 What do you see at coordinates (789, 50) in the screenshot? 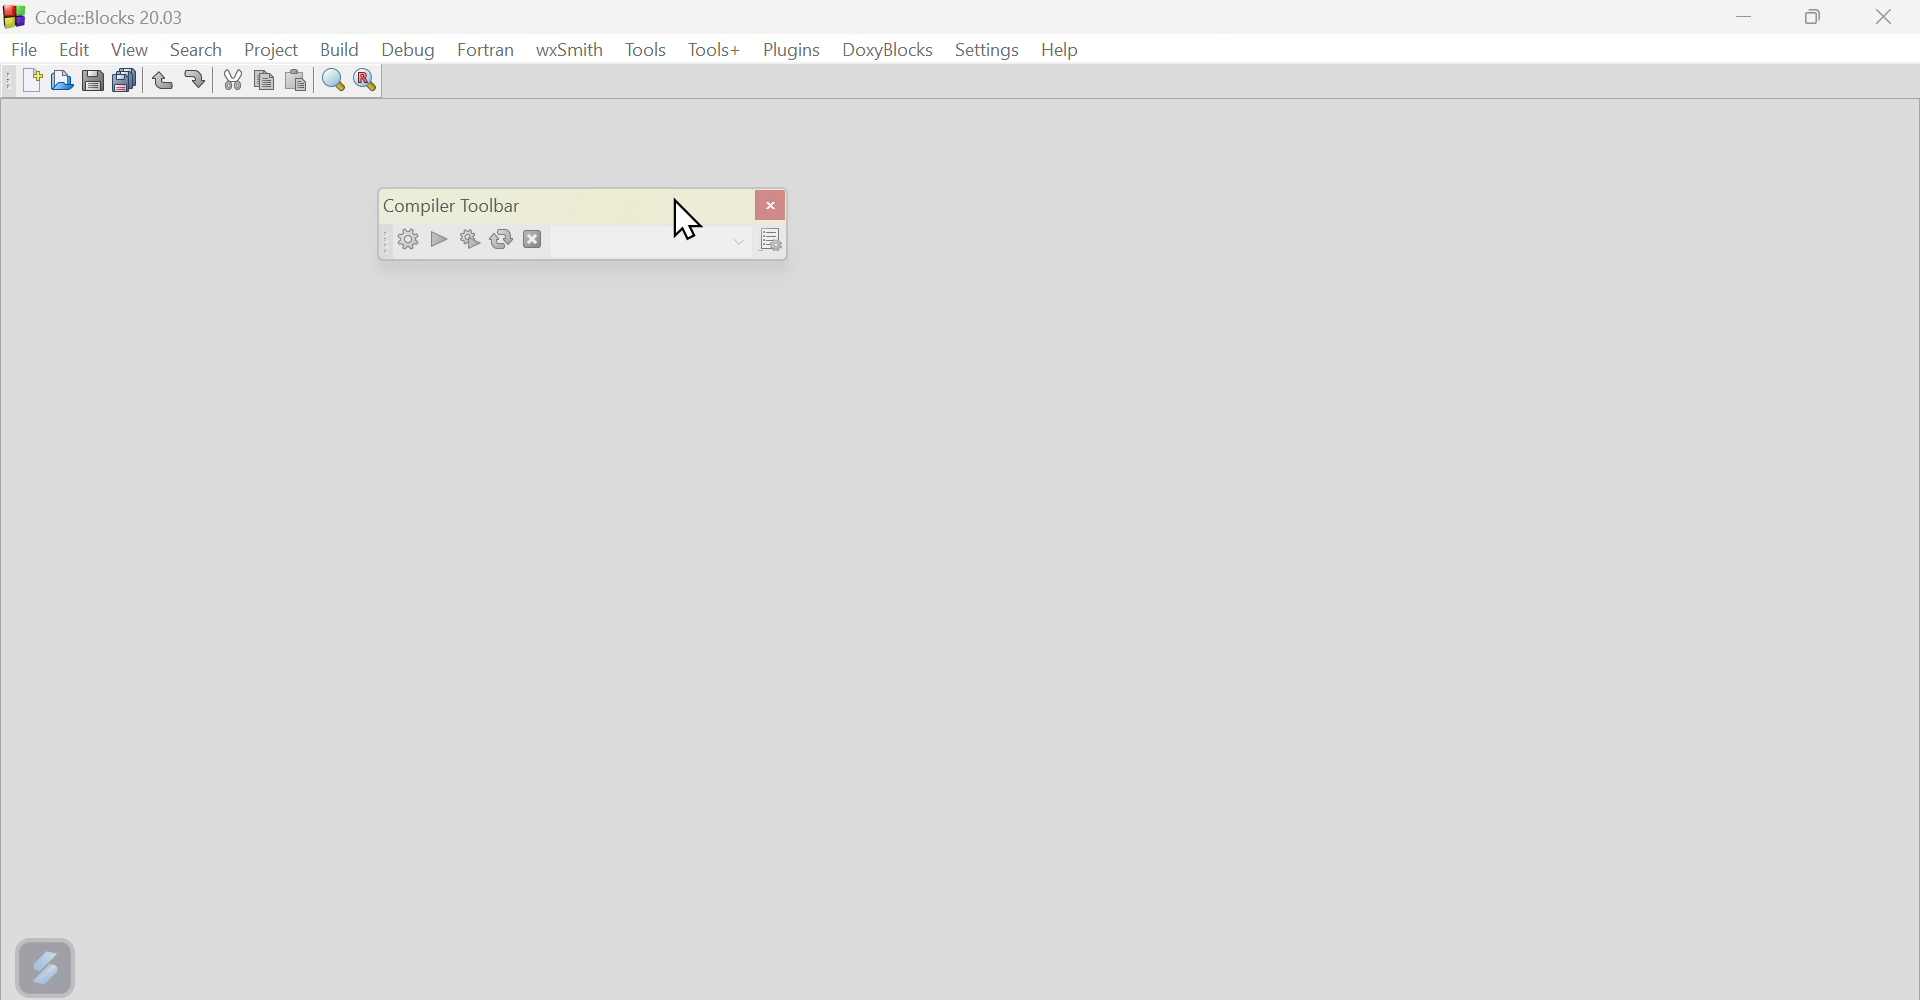
I see `Plugins` at bounding box center [789, 50].